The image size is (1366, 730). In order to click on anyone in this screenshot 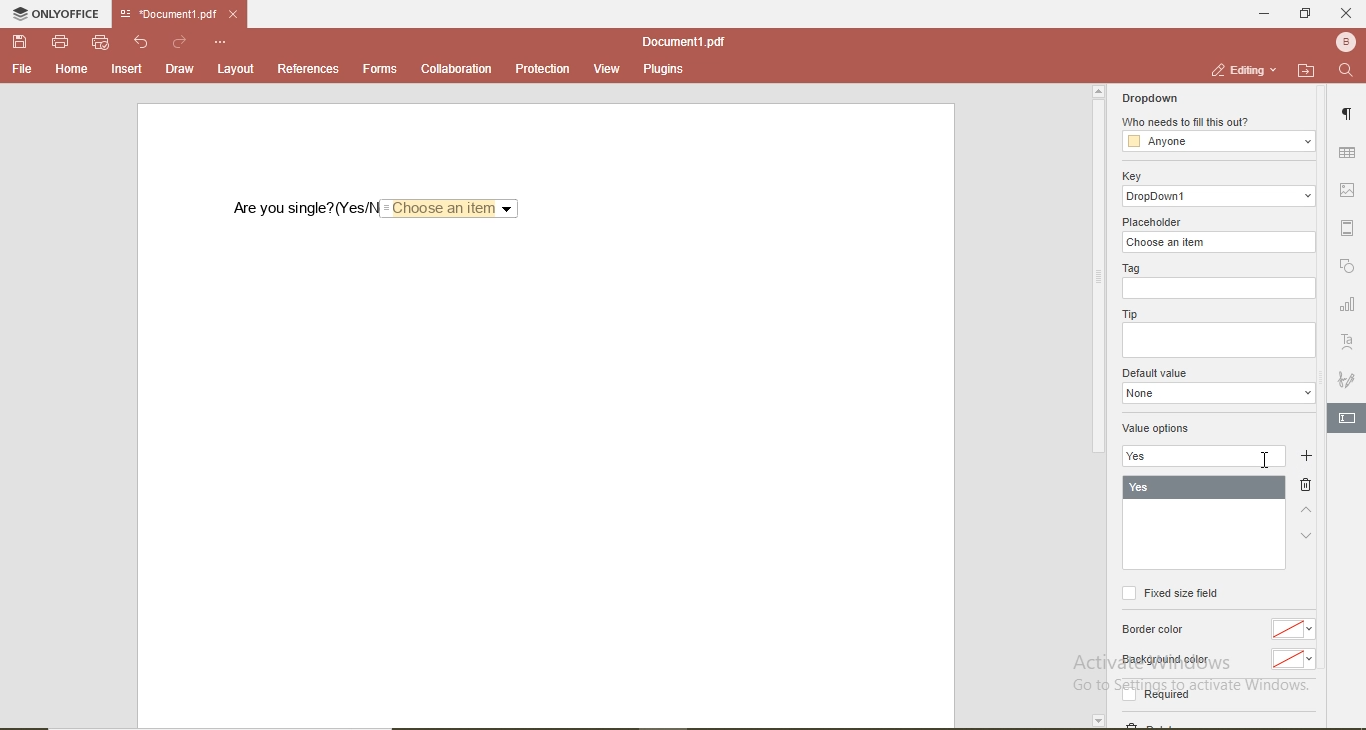, I will do `click(1217, 141)`.